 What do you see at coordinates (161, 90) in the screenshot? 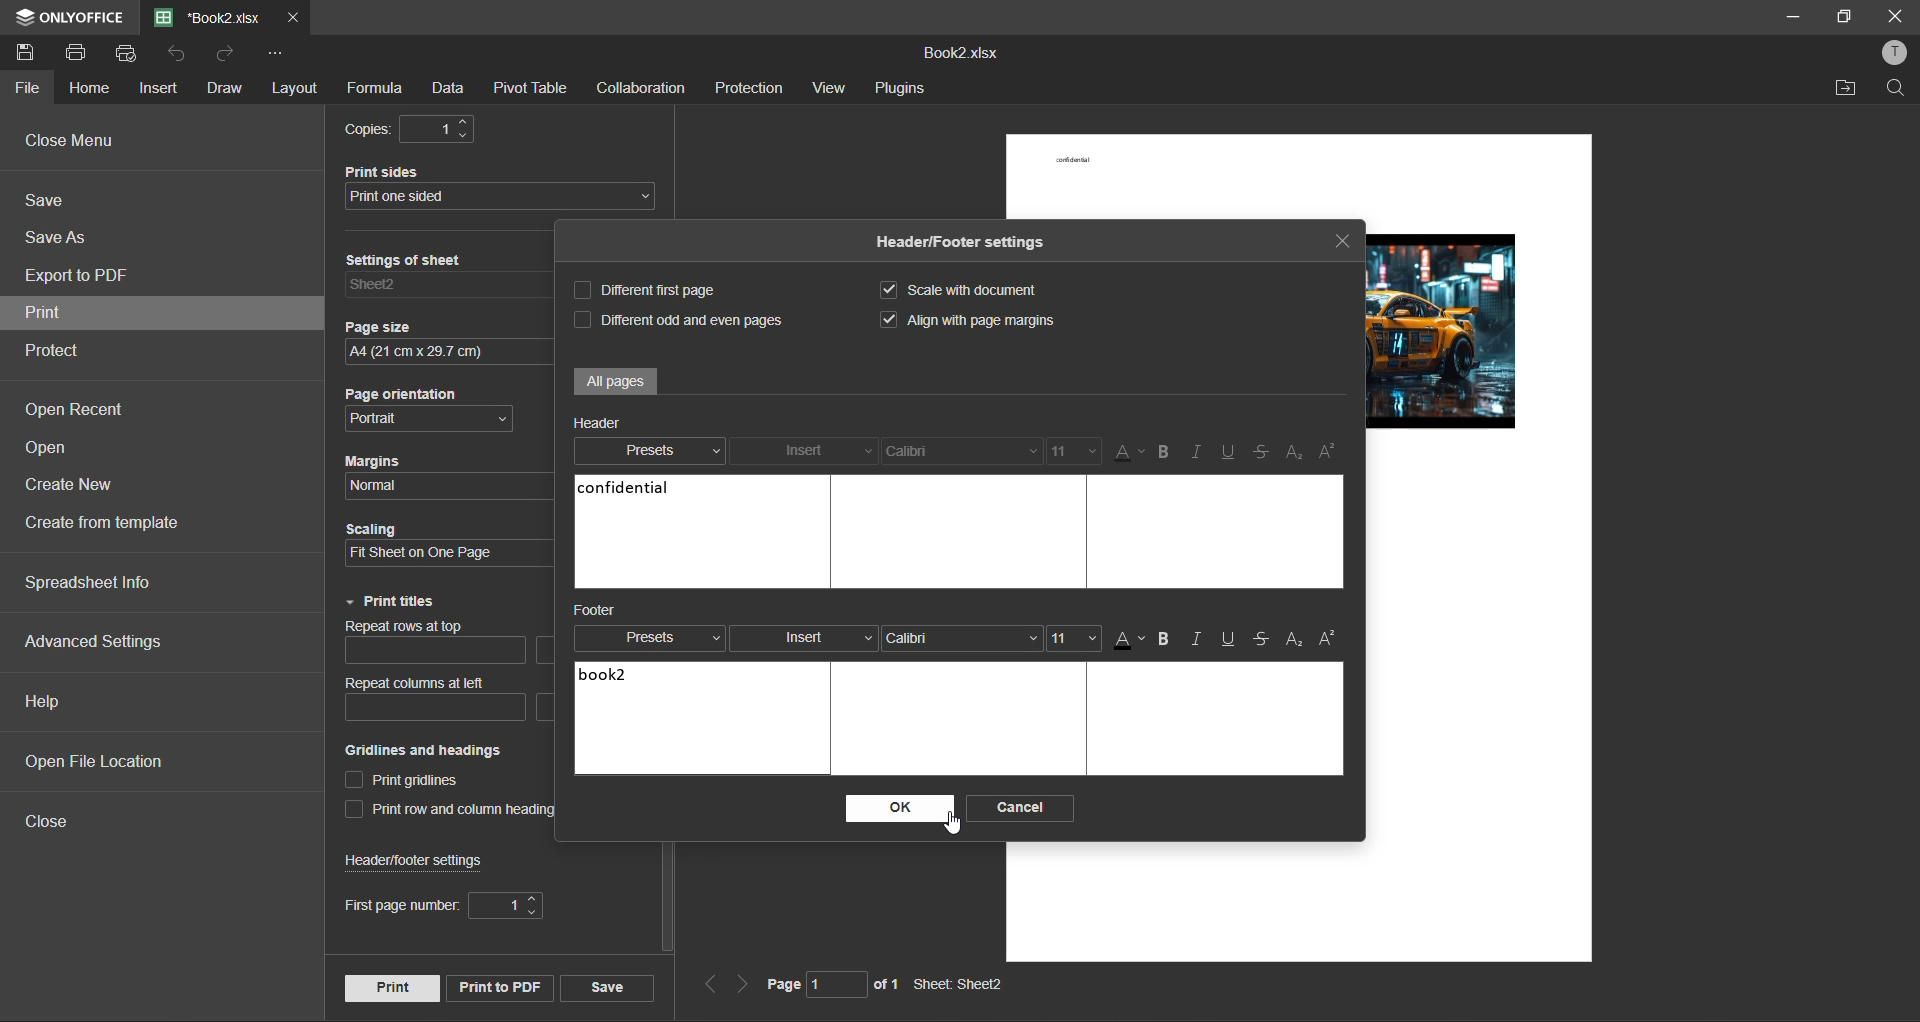
I see `insert` at bounding box center [161, 90].